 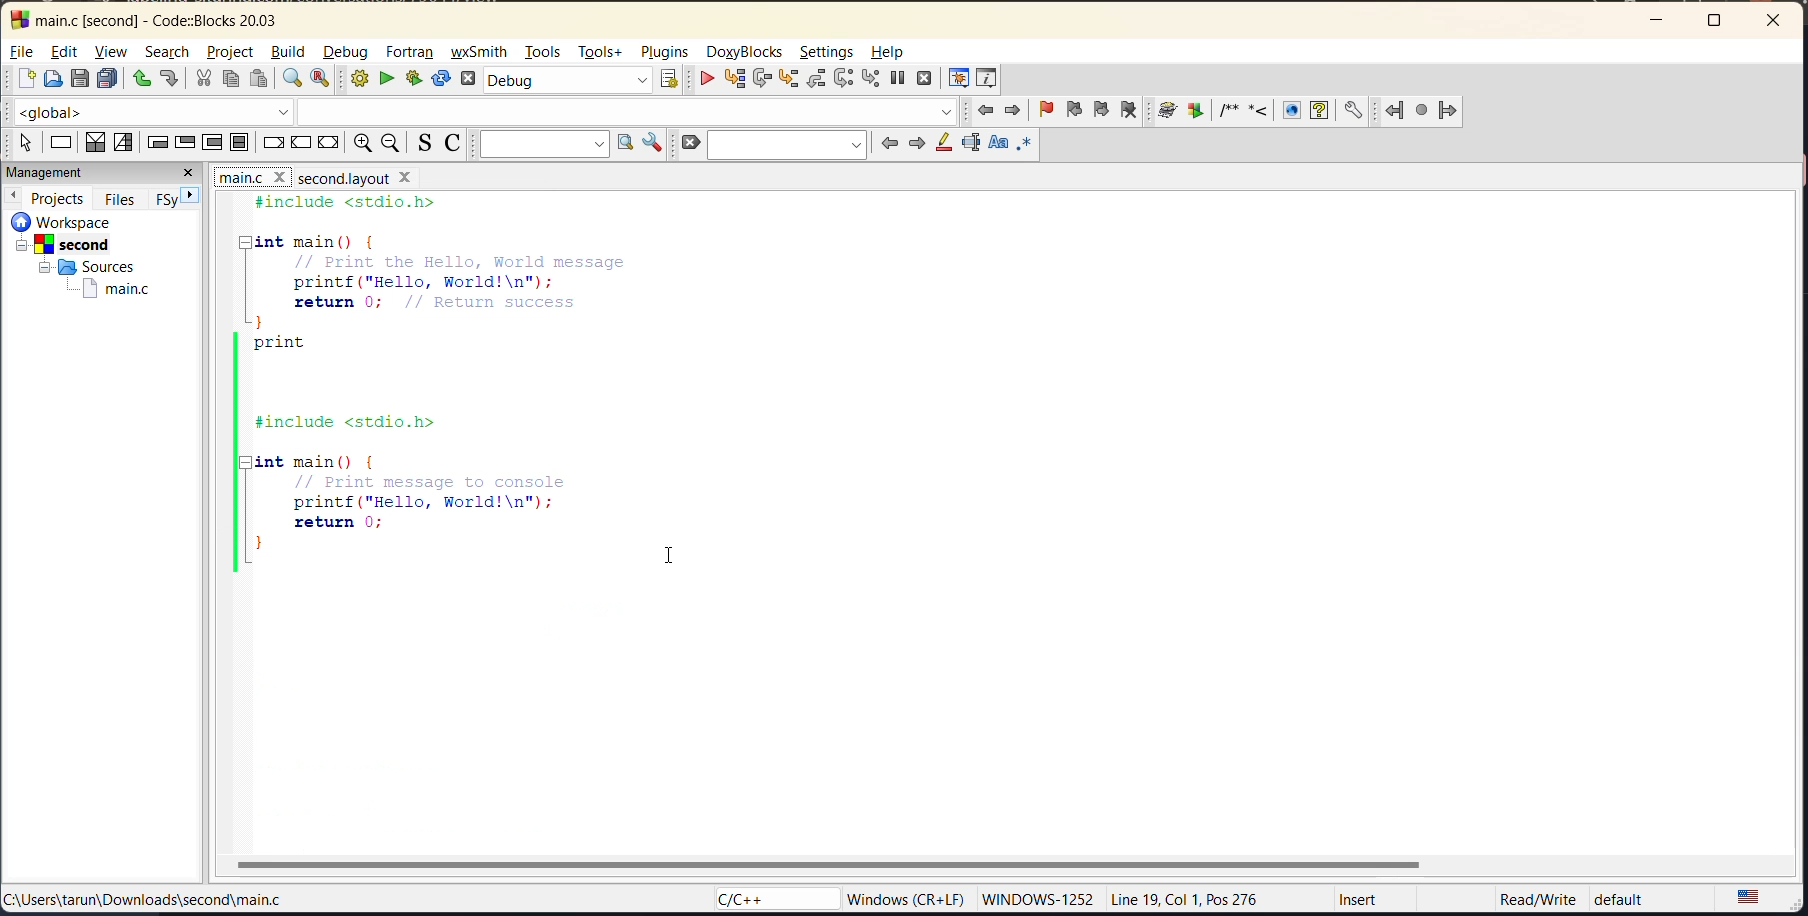 I want to click on selection, so click(x=122, y=142).